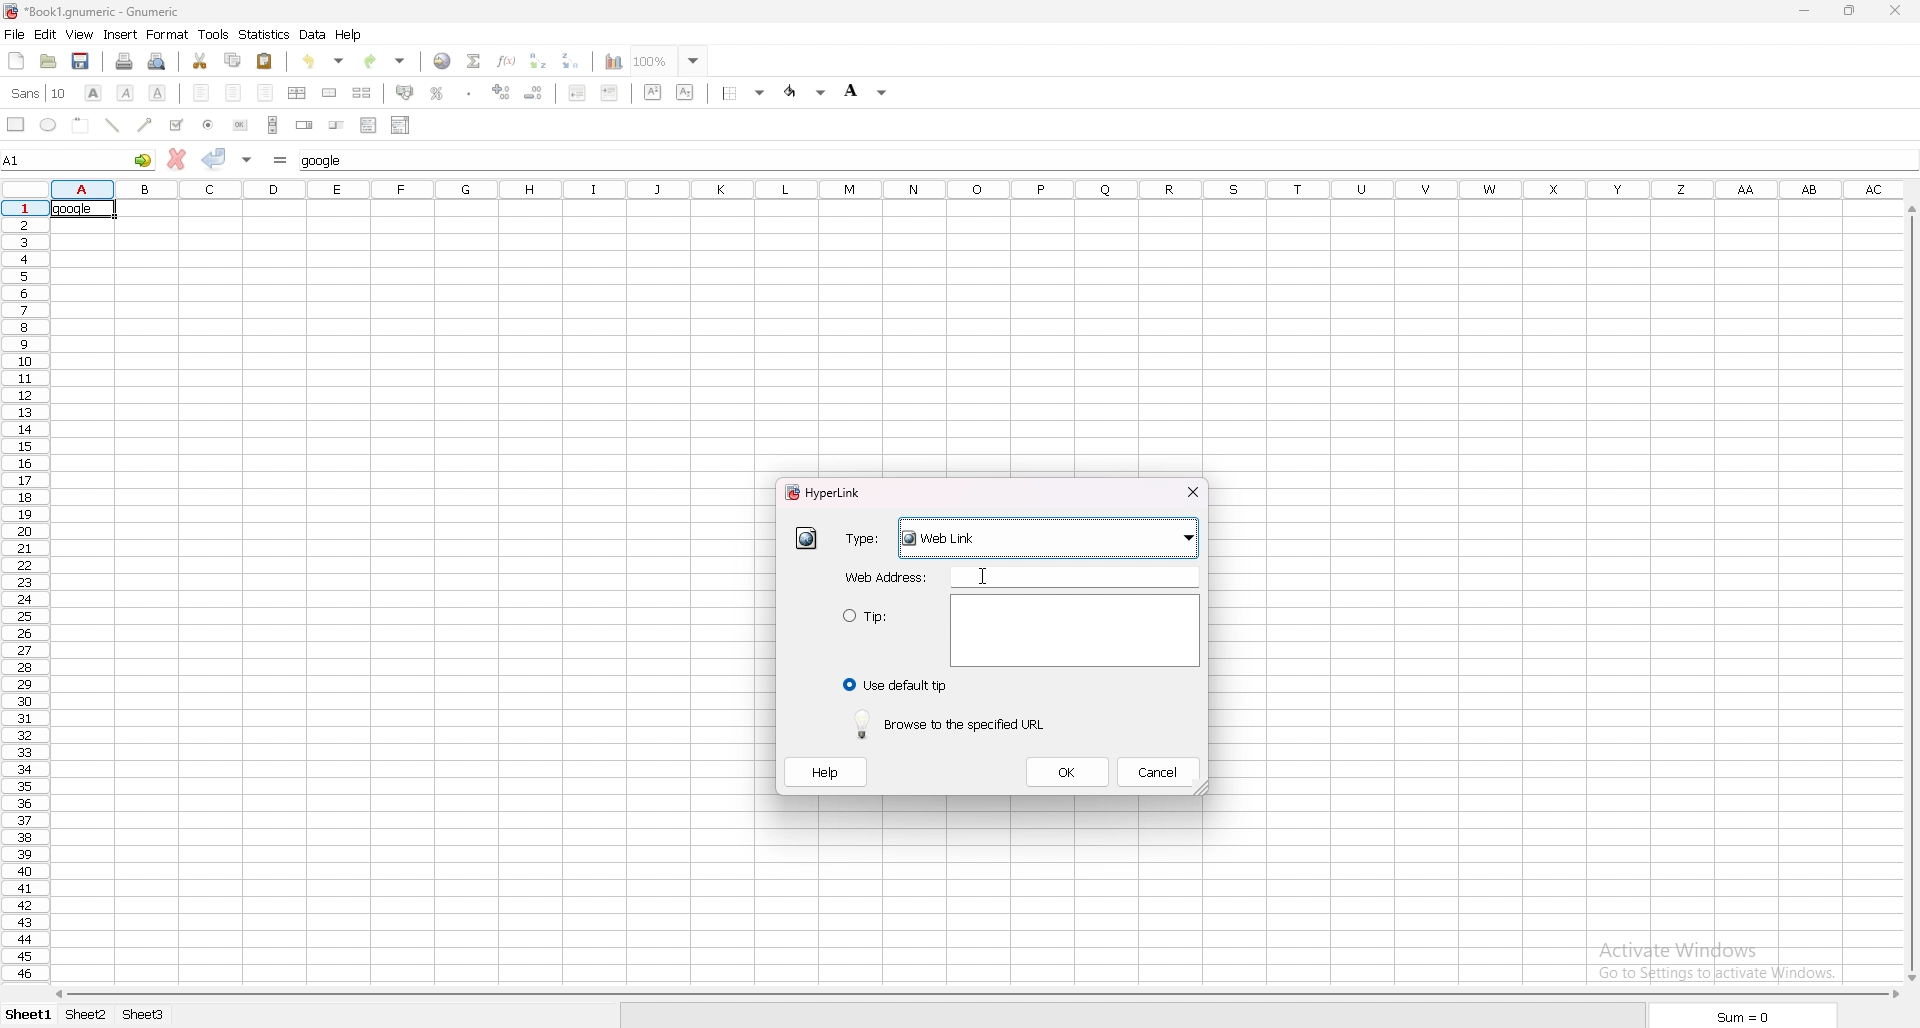 The width and height of the screenshot is (1920, 1028). What do you see at coordinates (953, 723) in the screenshot?
I see `browse to the specified url` at bounding box center [953, 723].